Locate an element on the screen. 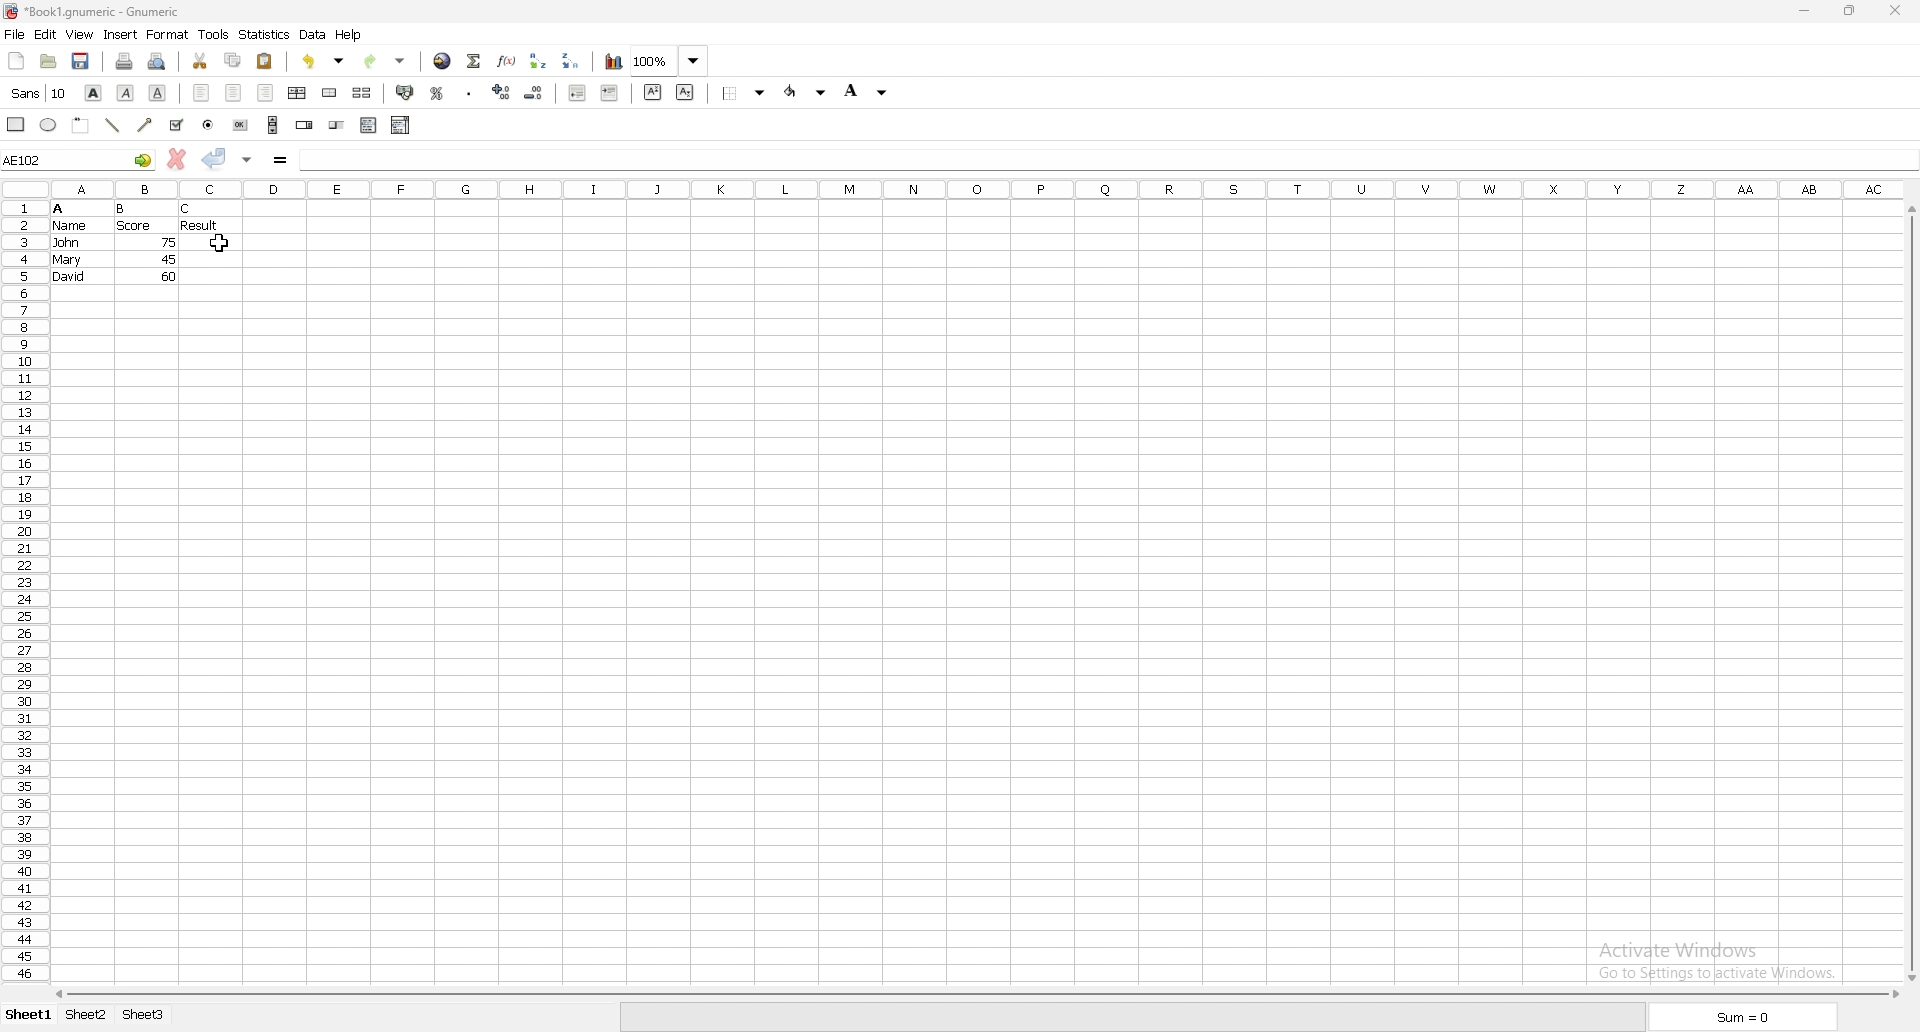 This screenshot has width=1920, height=1032. subscript is located at coordinates (686, 92).